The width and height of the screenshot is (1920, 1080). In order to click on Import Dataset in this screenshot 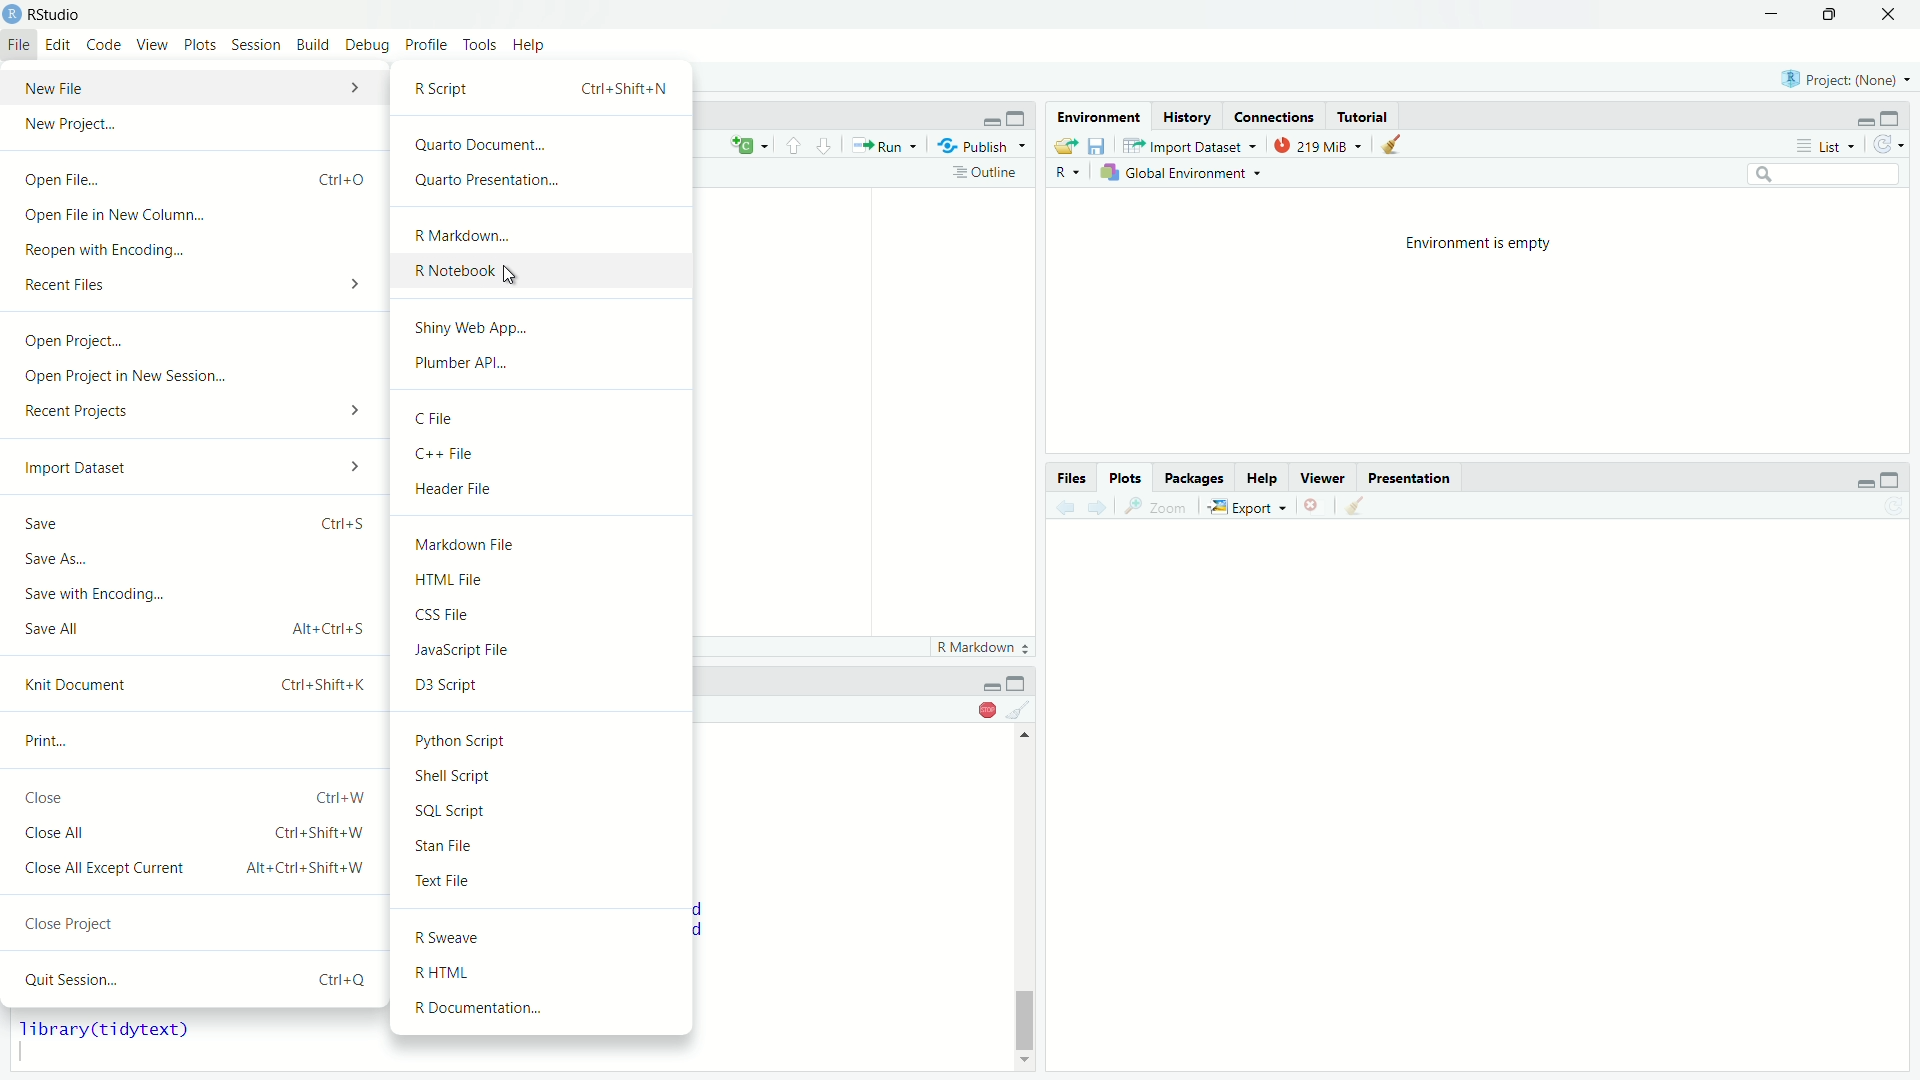, I will do `click(192, 467)`.